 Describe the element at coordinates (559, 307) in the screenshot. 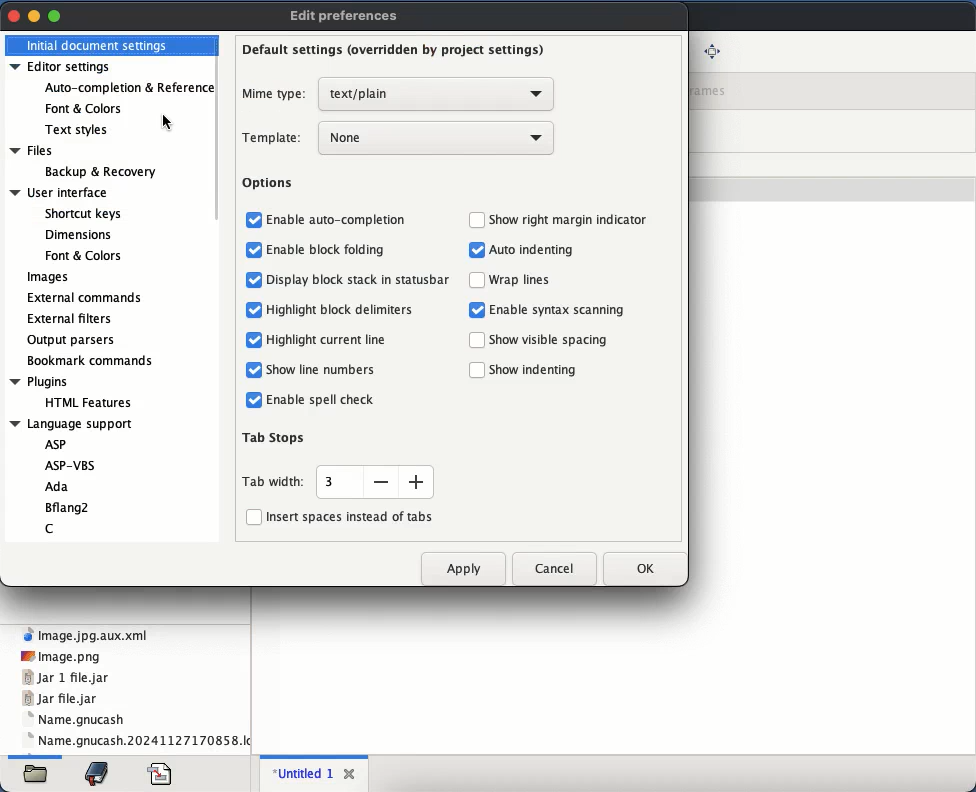

I see `Enable syntax scanning` at that location.